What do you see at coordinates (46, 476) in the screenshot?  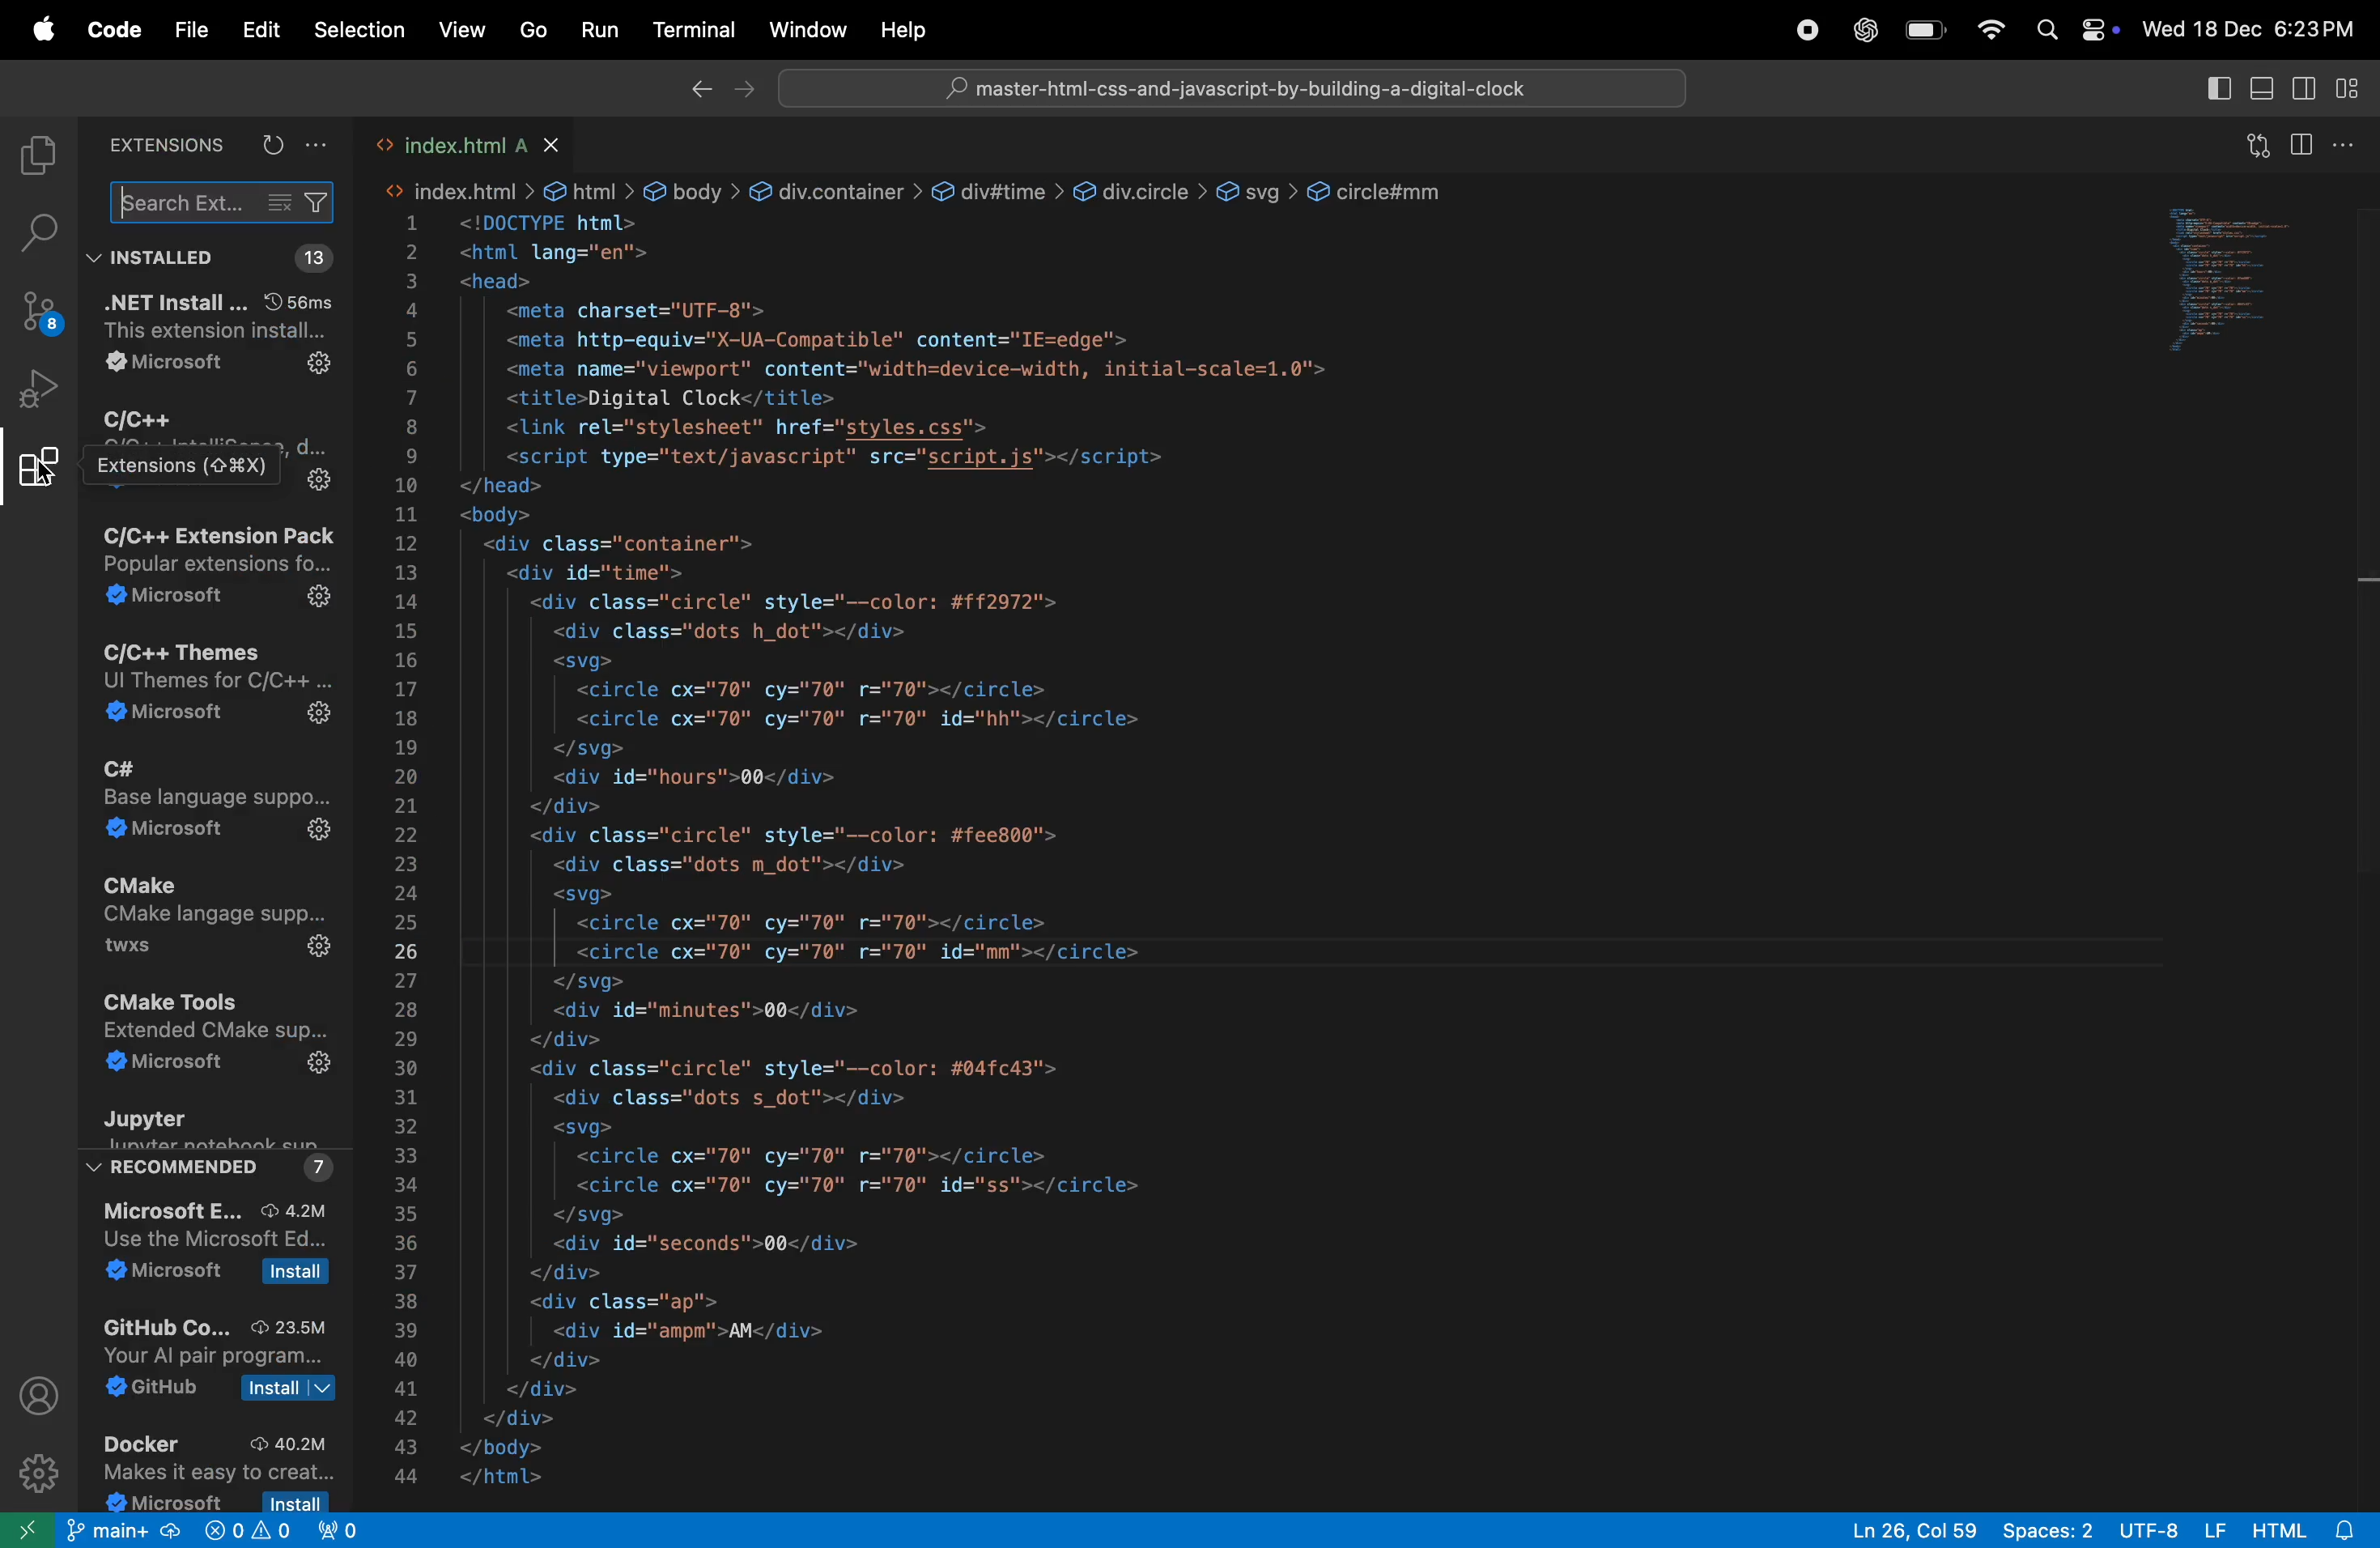 I see `cursor` at bounding box center [46, 476].